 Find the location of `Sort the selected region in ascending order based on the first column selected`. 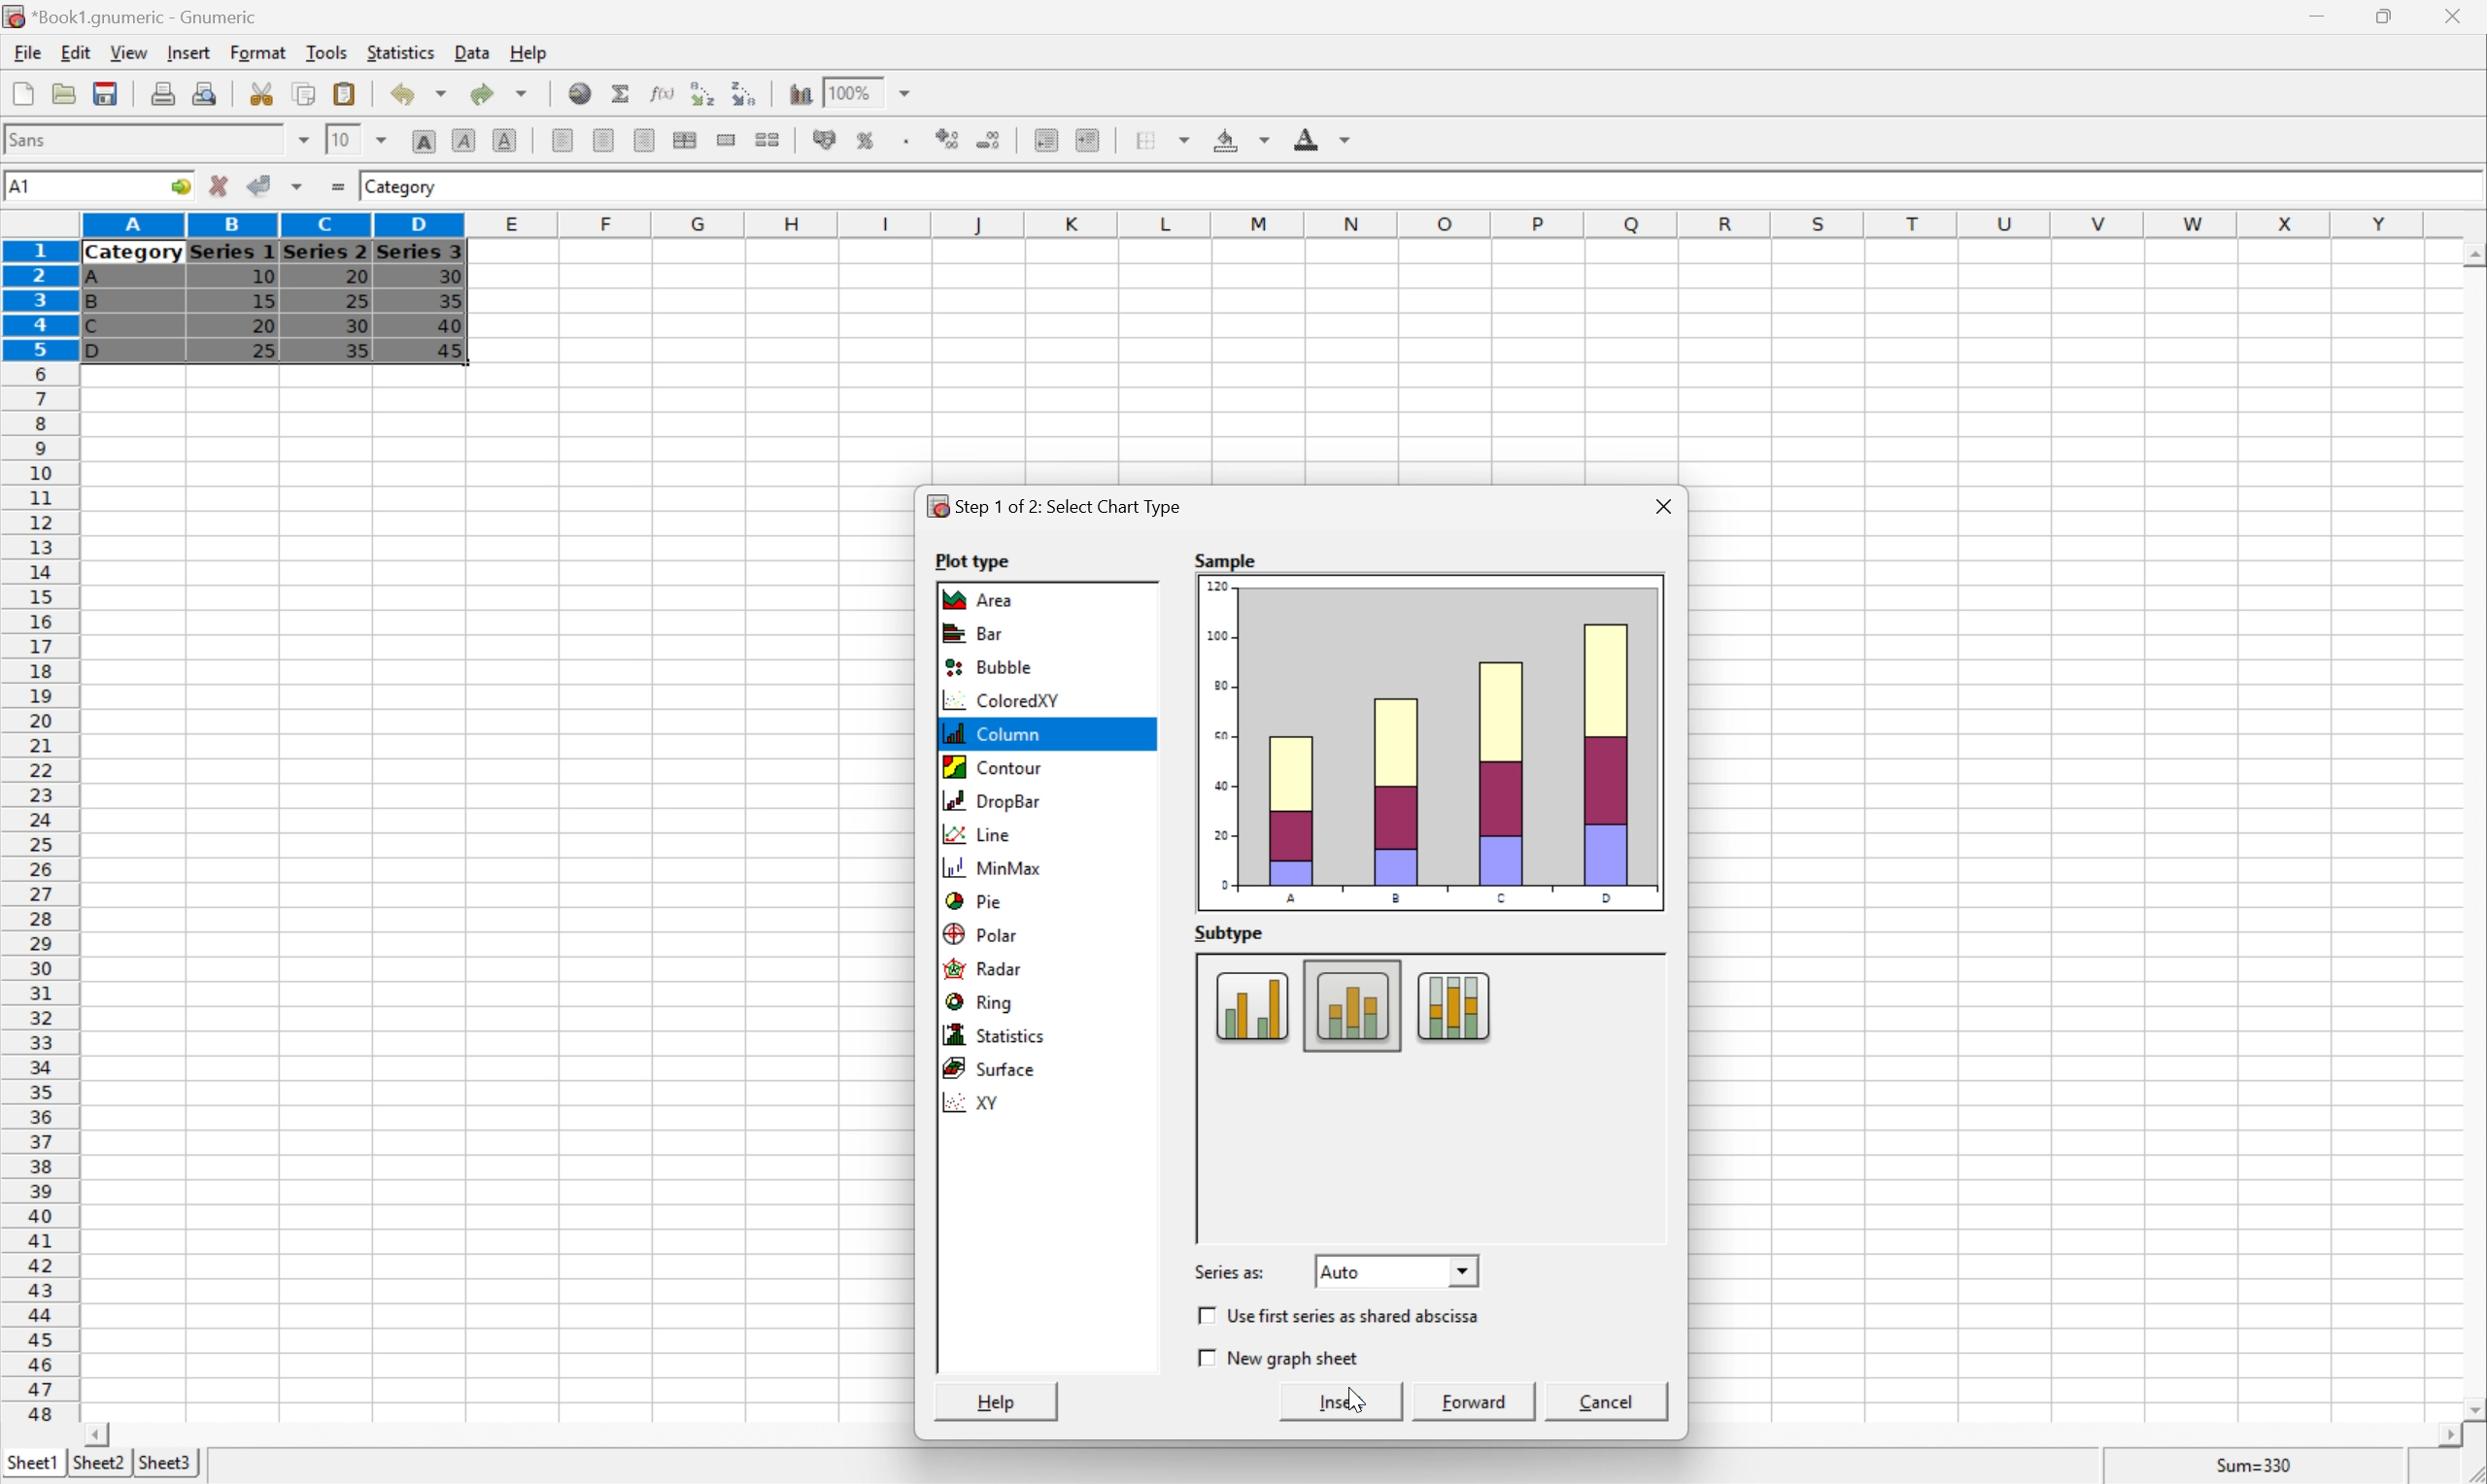

Sort the selected region in ascending order based on the first column selected is located at coordinates (701, 93).